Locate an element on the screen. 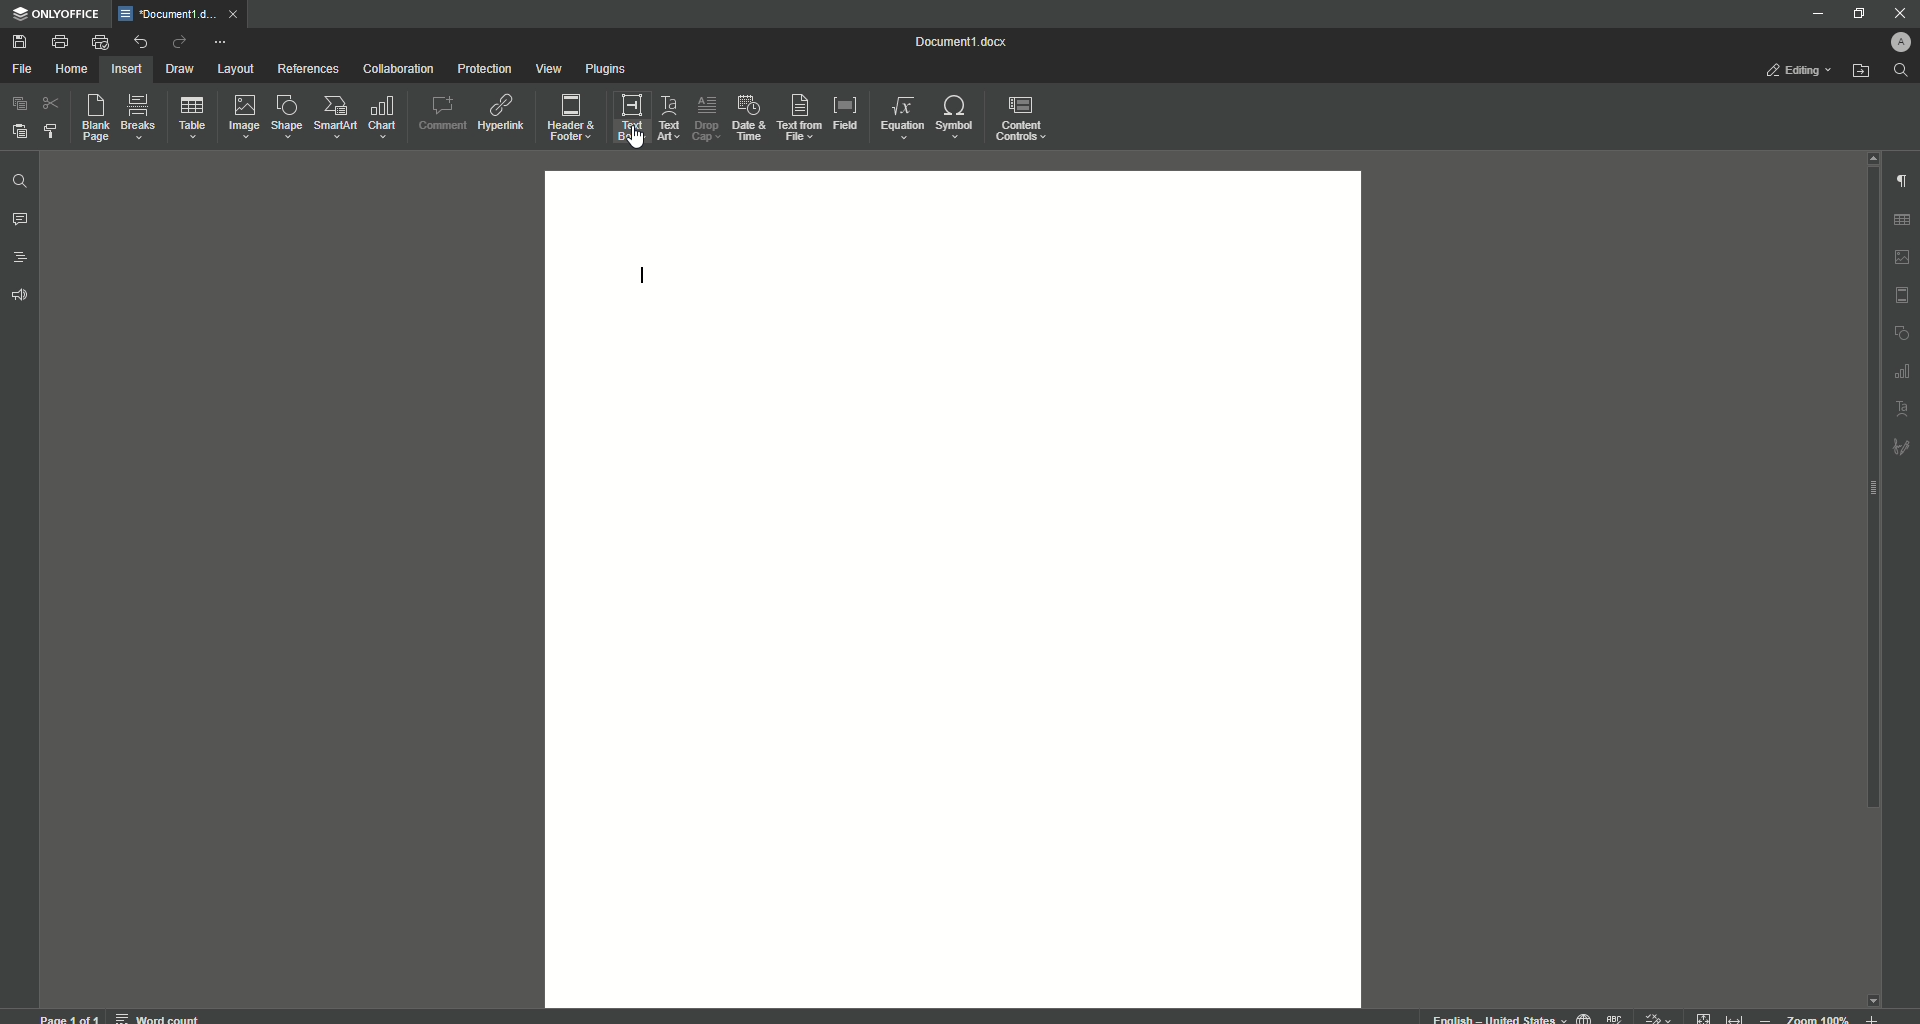 The image size is (1920, 1024). Content Controls is located at coordinates (1024, 121).